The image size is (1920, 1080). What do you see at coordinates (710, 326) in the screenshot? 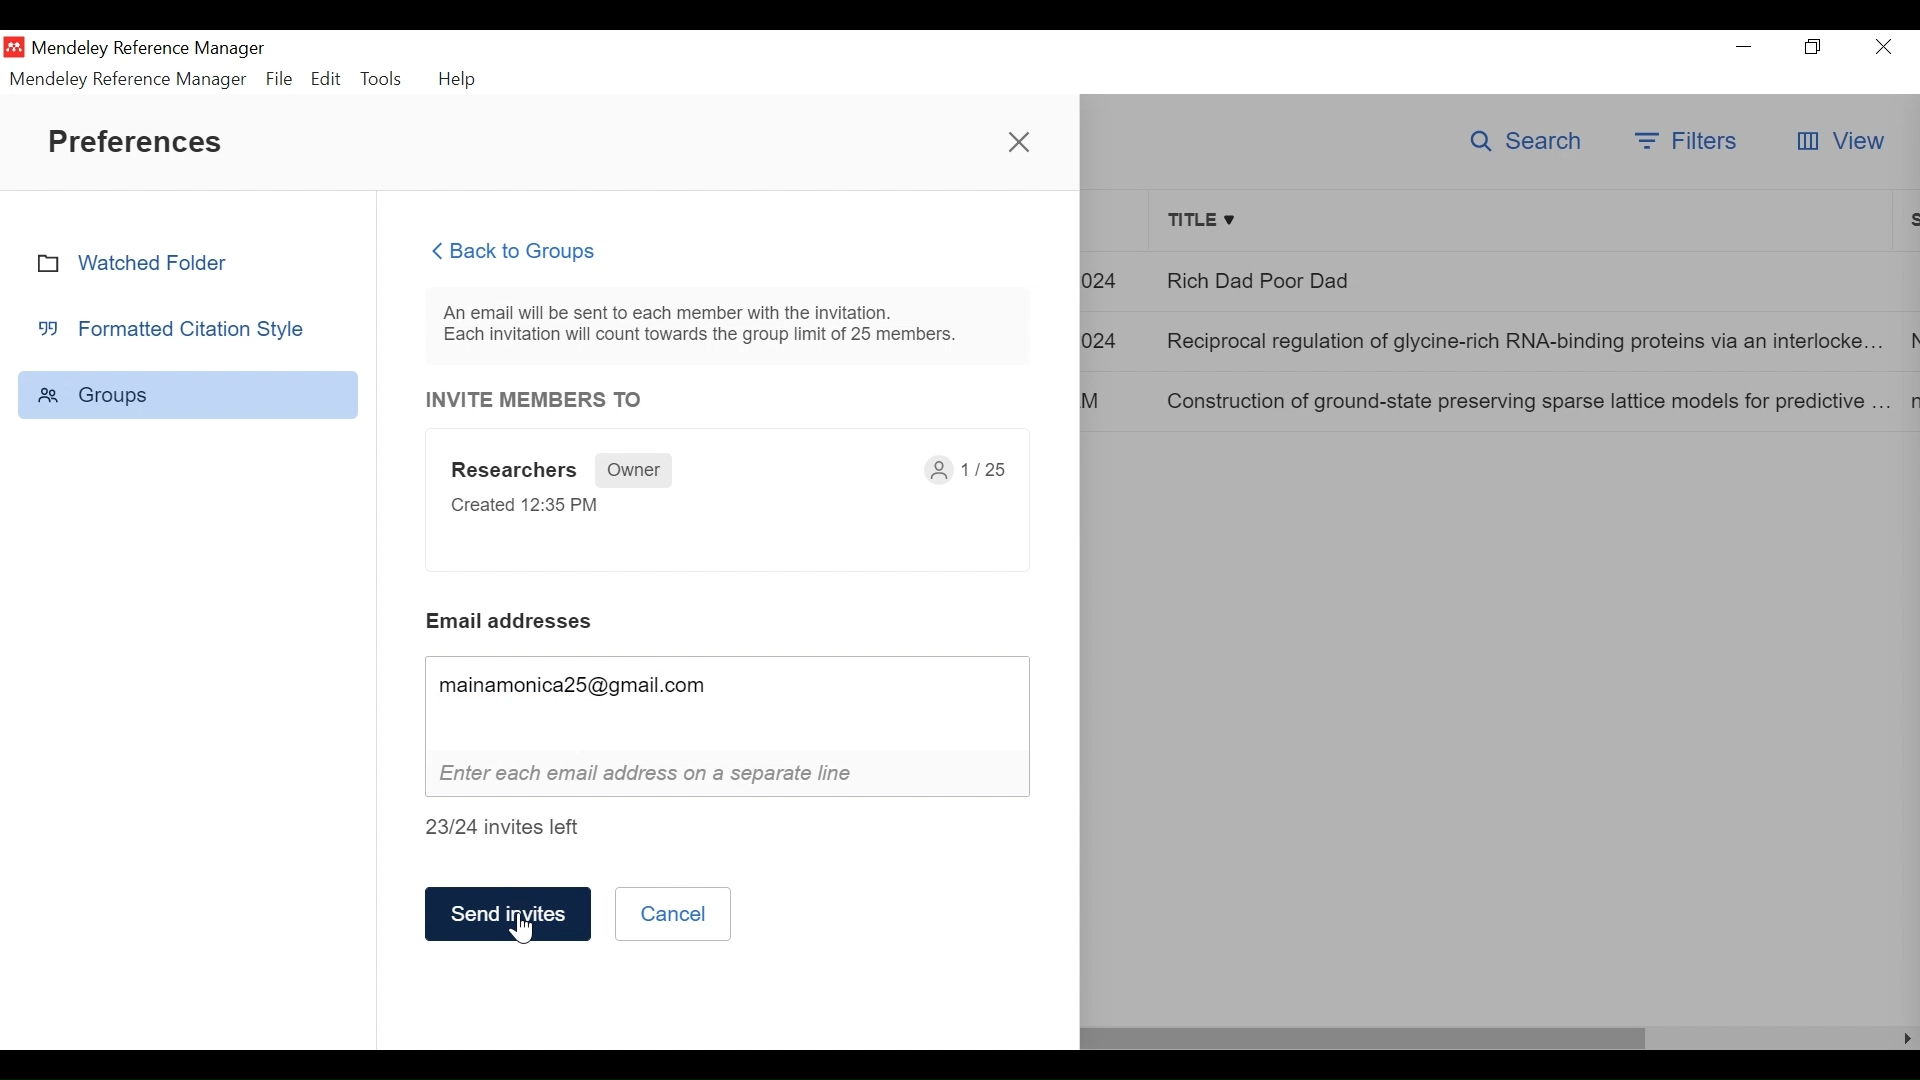
I see `An email will be sent to each member with the invitation.
Each invitation will count towards the group limit of 25 members.` at bounding box center [710, 326].